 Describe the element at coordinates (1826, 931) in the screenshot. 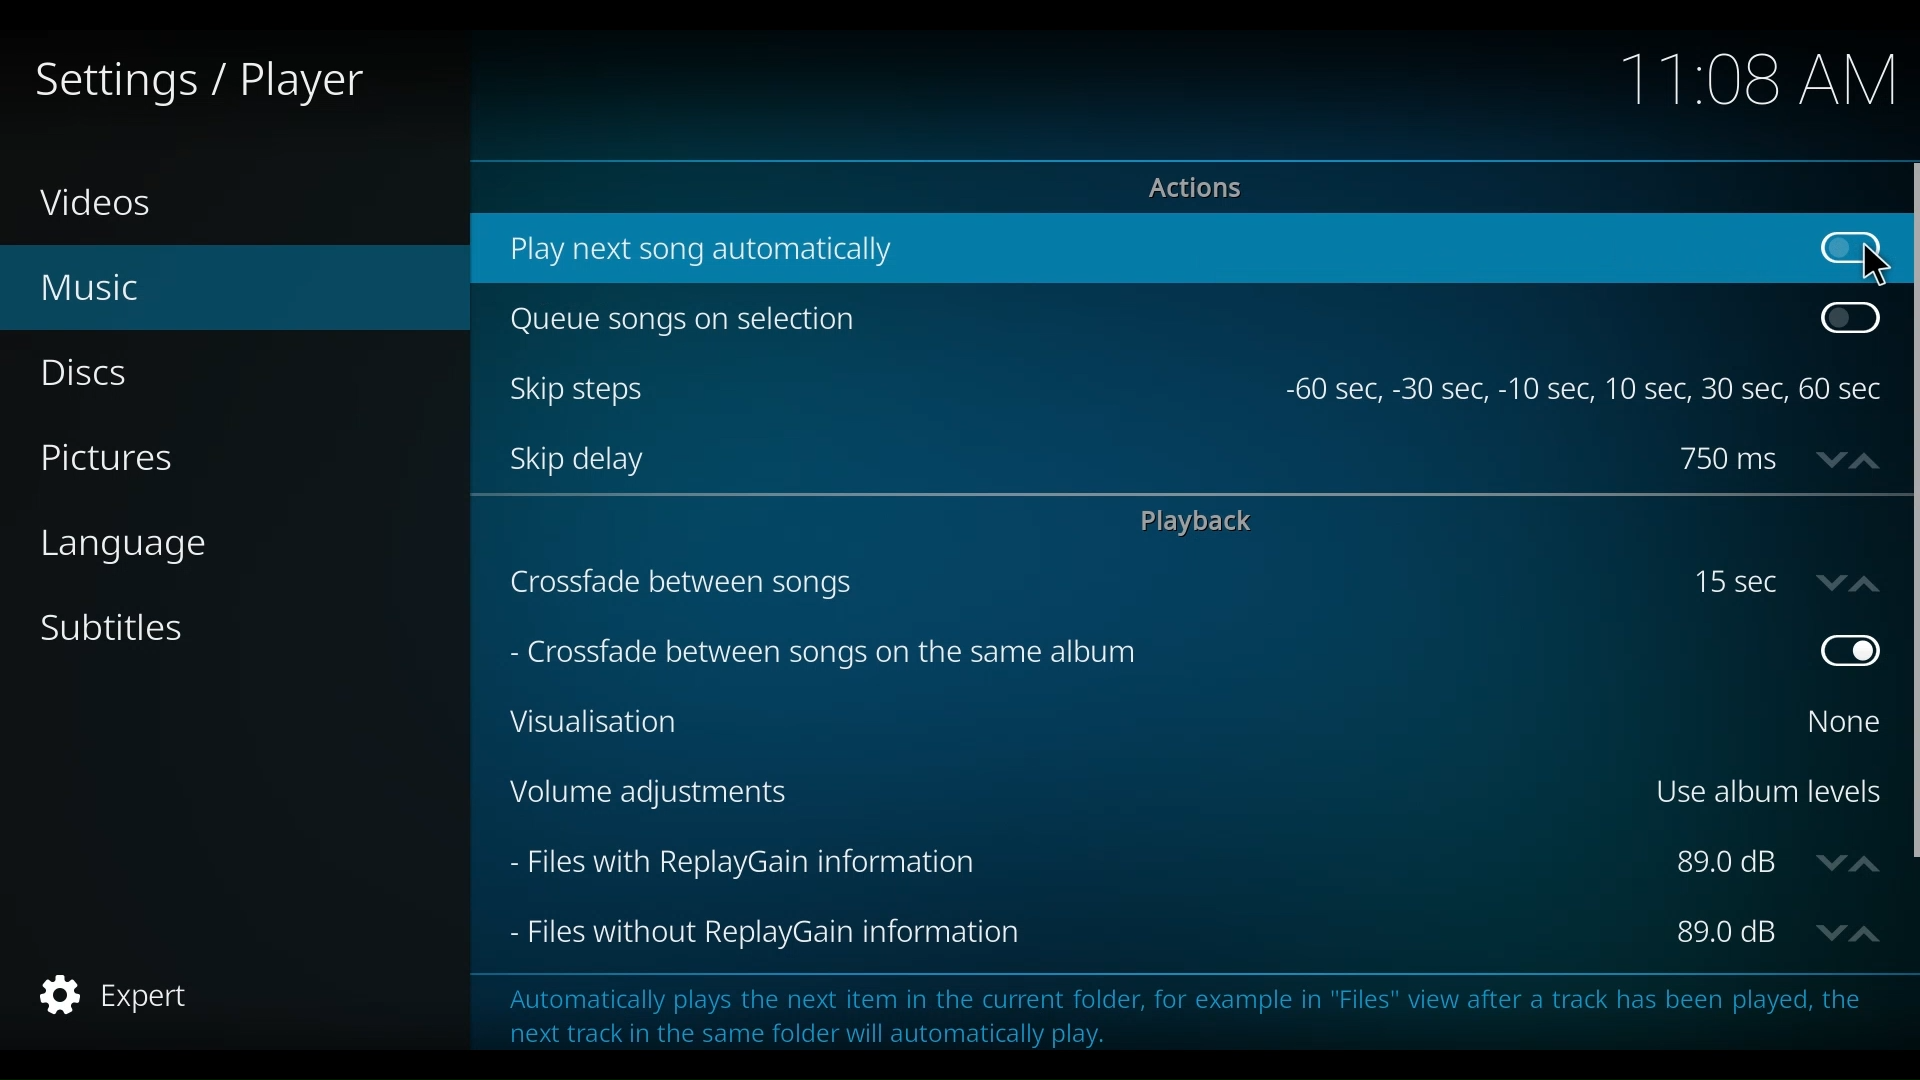

I see `Down` at that location.